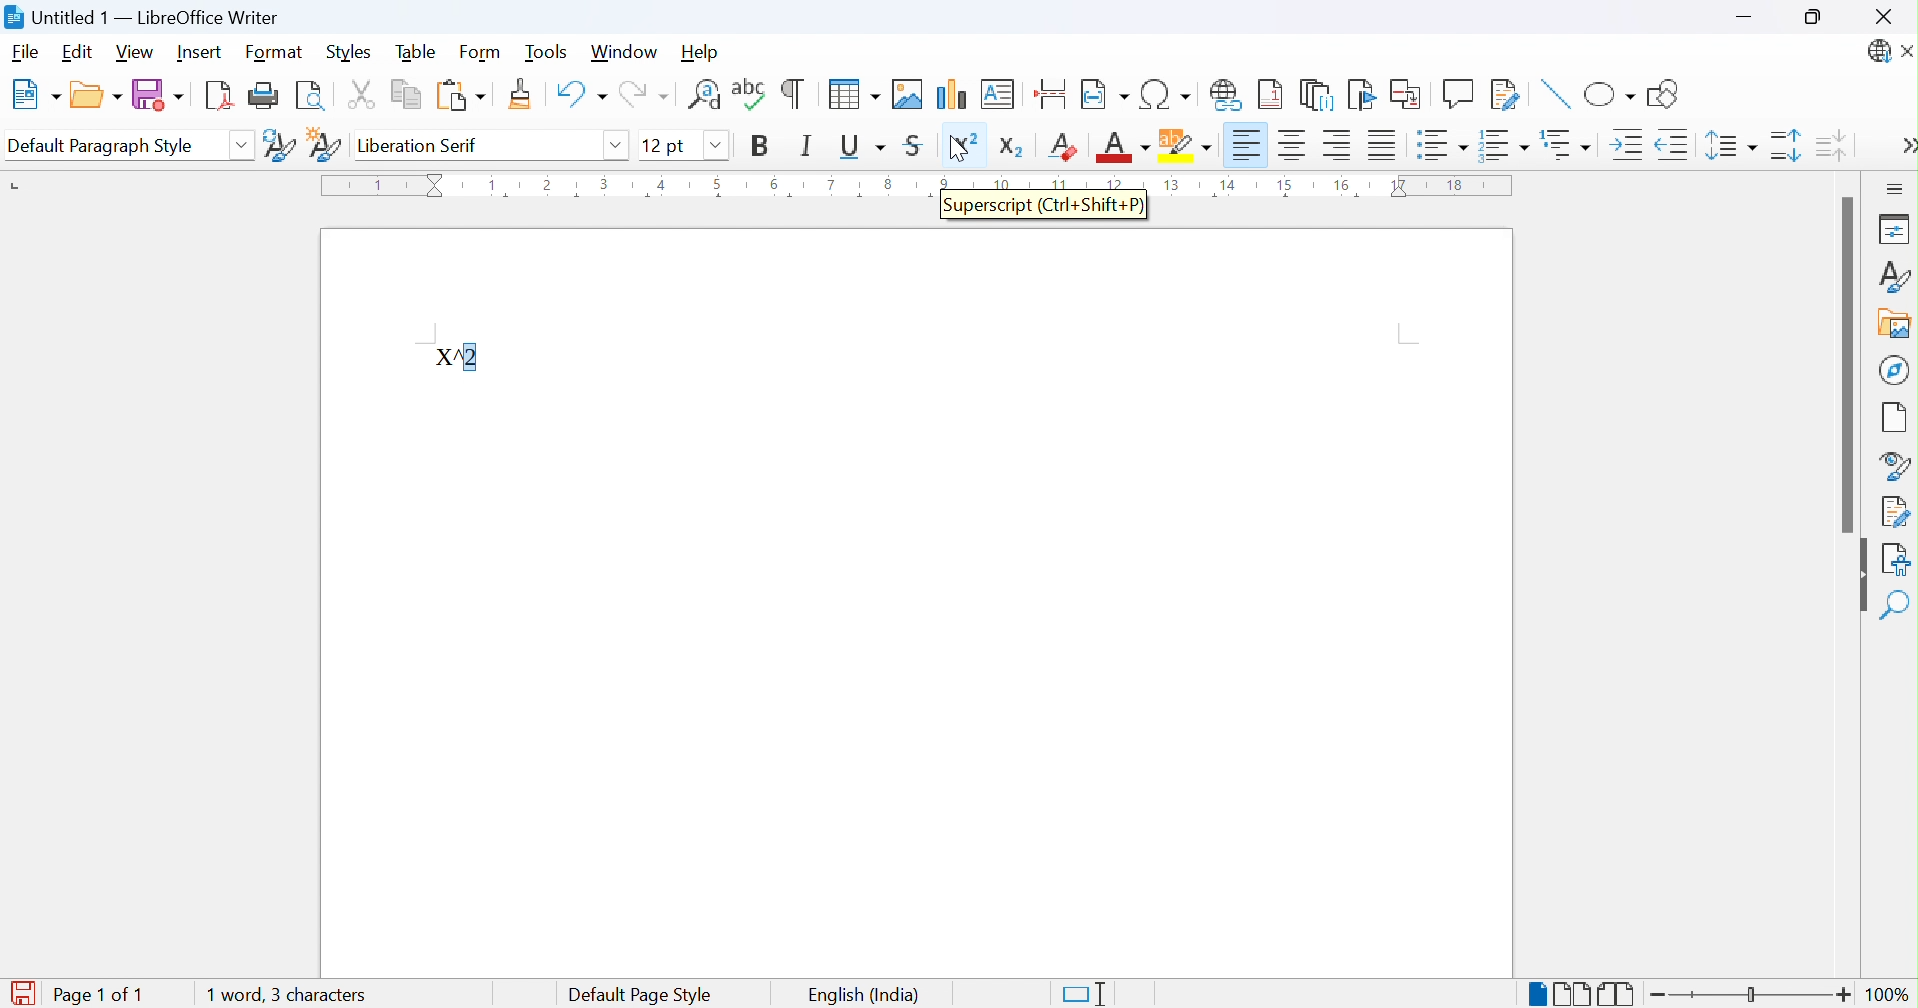 The height and width of the screenshot is (1008, 1918). I want to click on Close, so click(1883, 17).